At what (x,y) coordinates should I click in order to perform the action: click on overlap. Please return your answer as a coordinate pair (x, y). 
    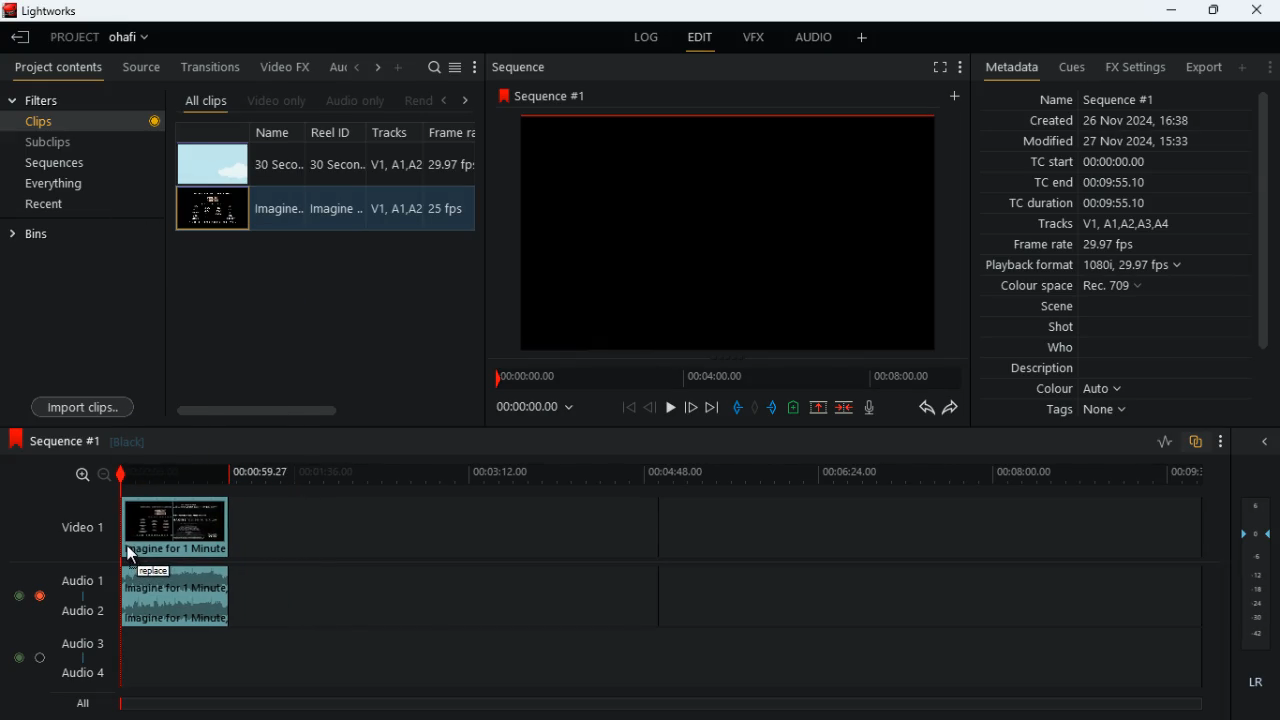
    Looking at the image, I should click on (1193, 442).